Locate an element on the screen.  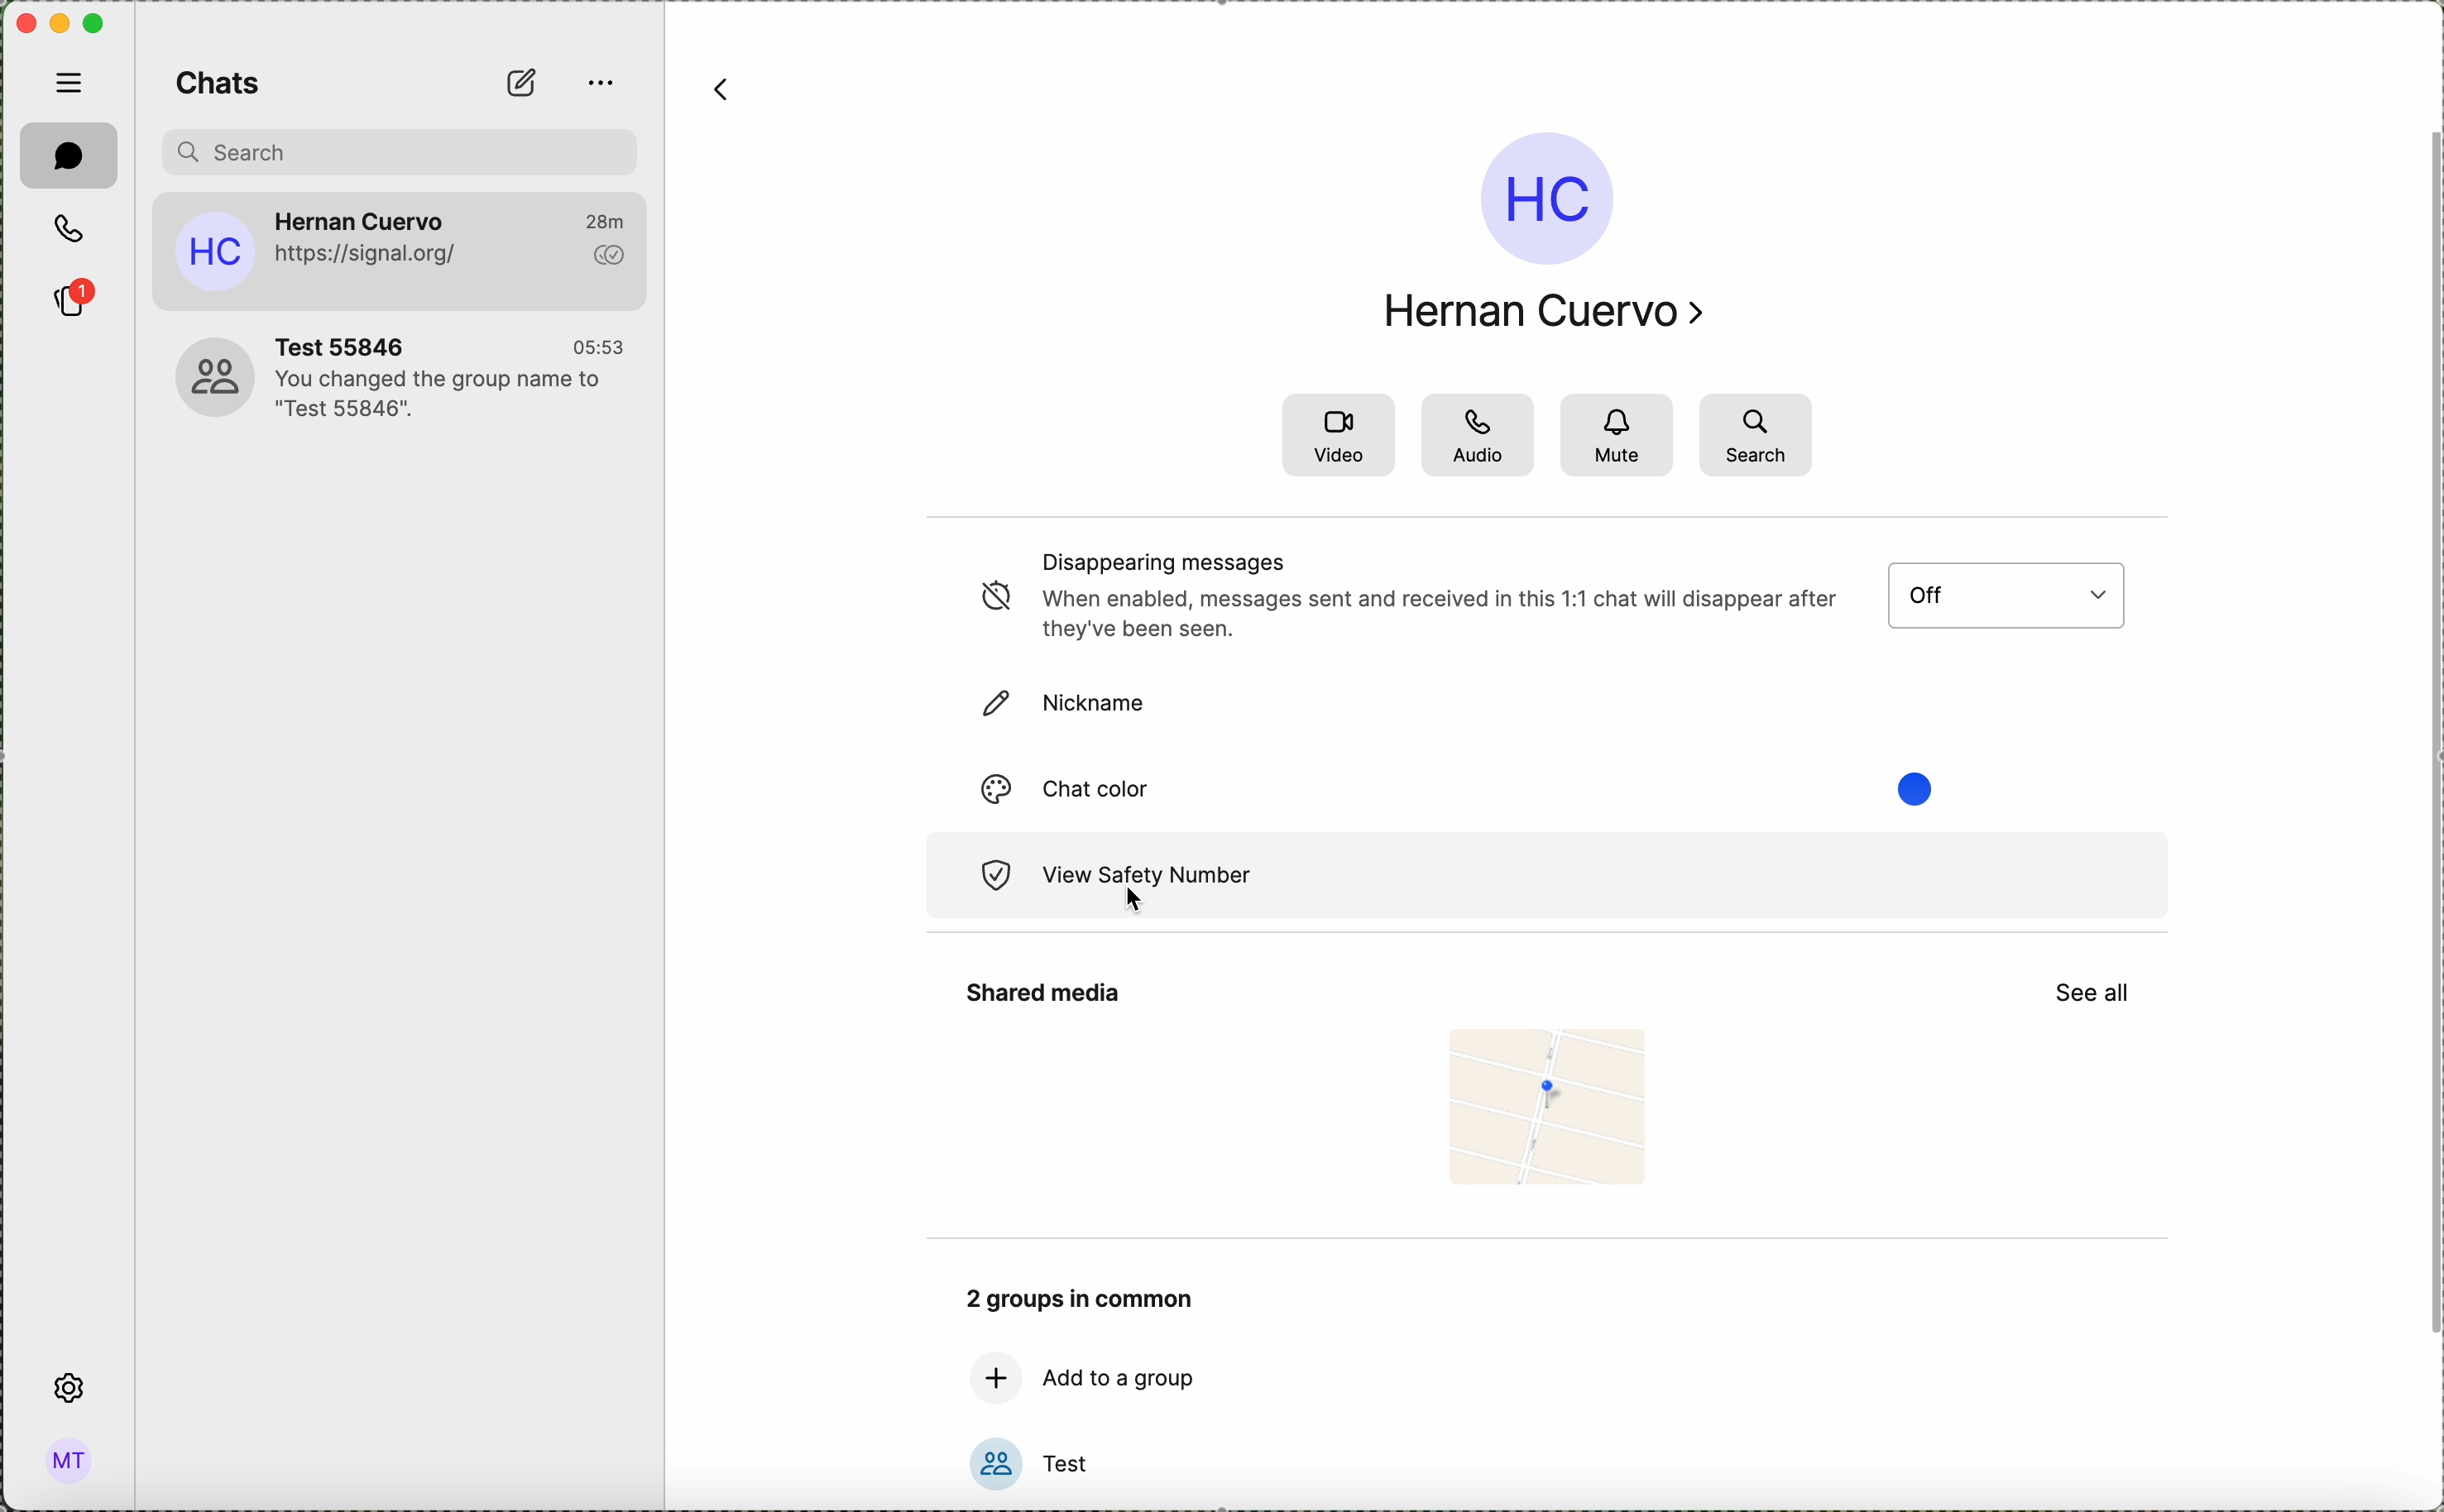
audio is located at coordinates (1483, 435).